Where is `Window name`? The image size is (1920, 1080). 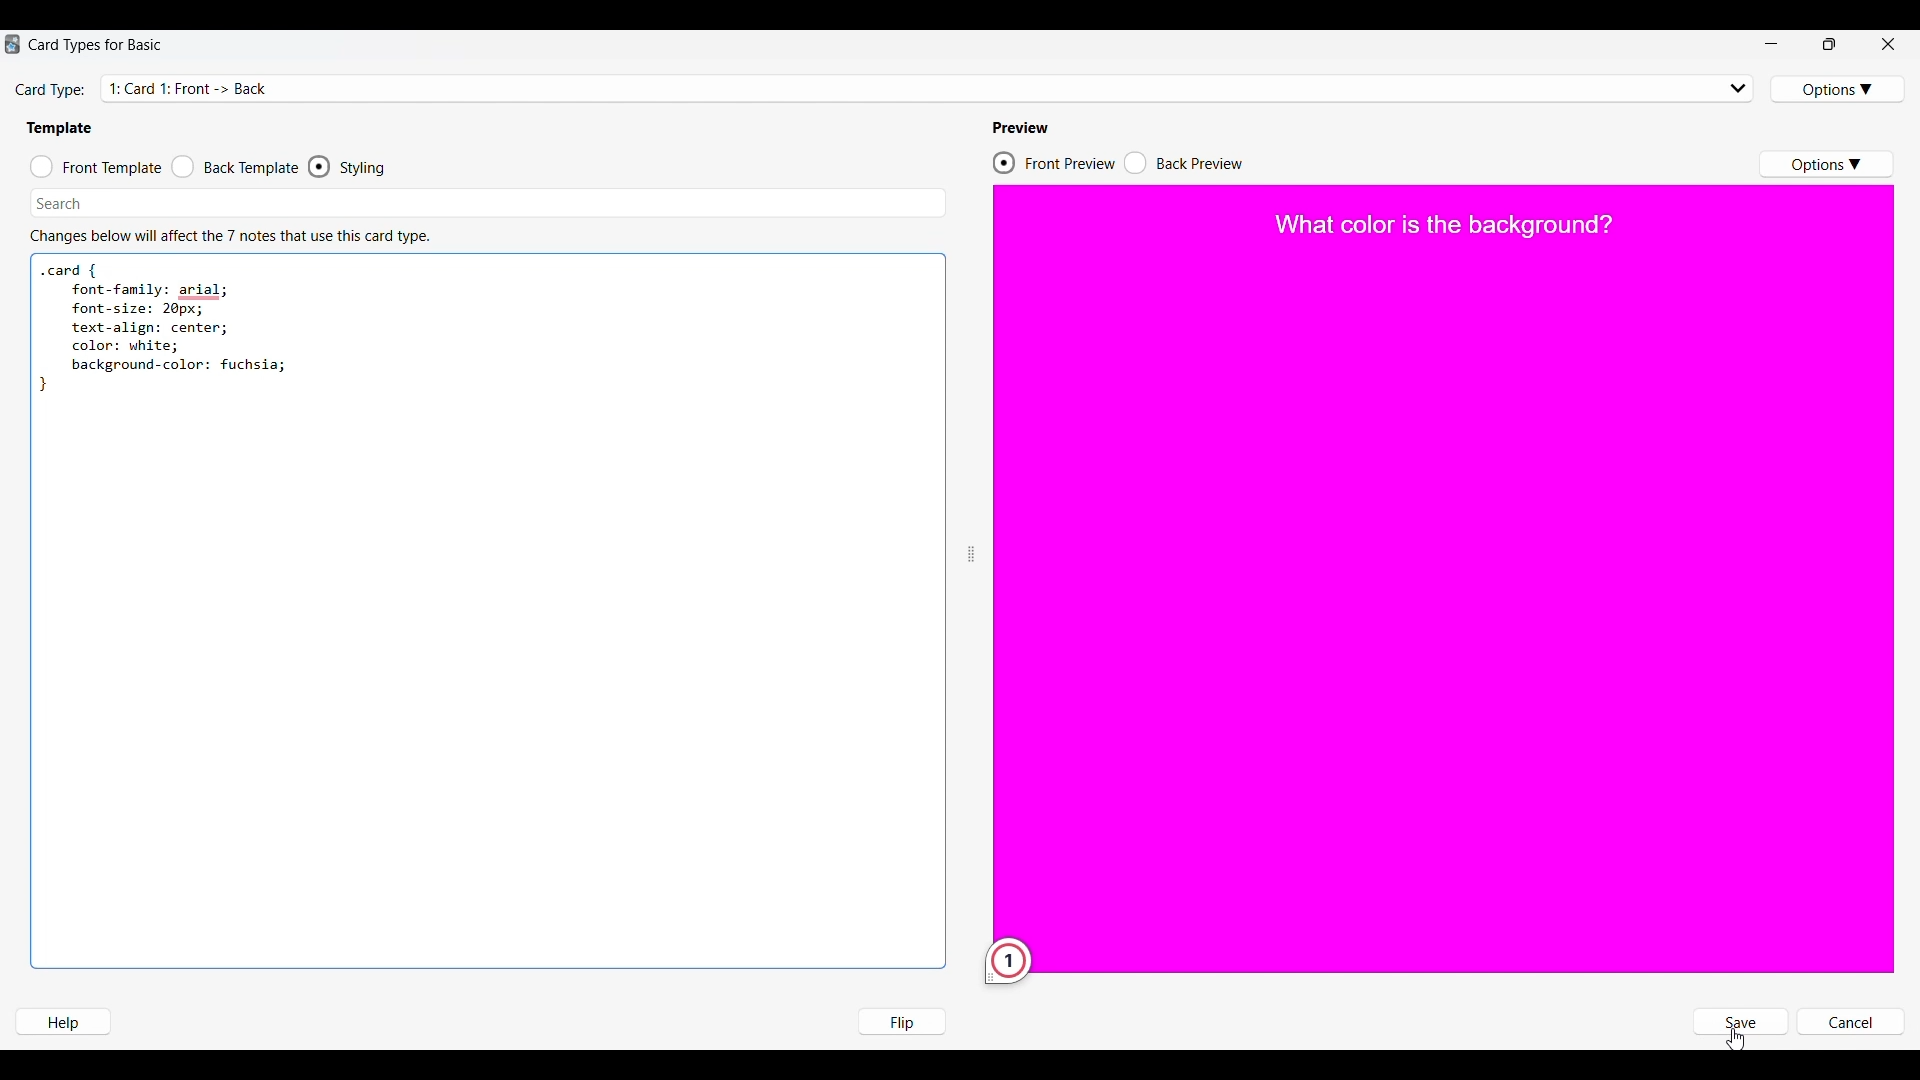
Window name is located at coordinates (98, 45).